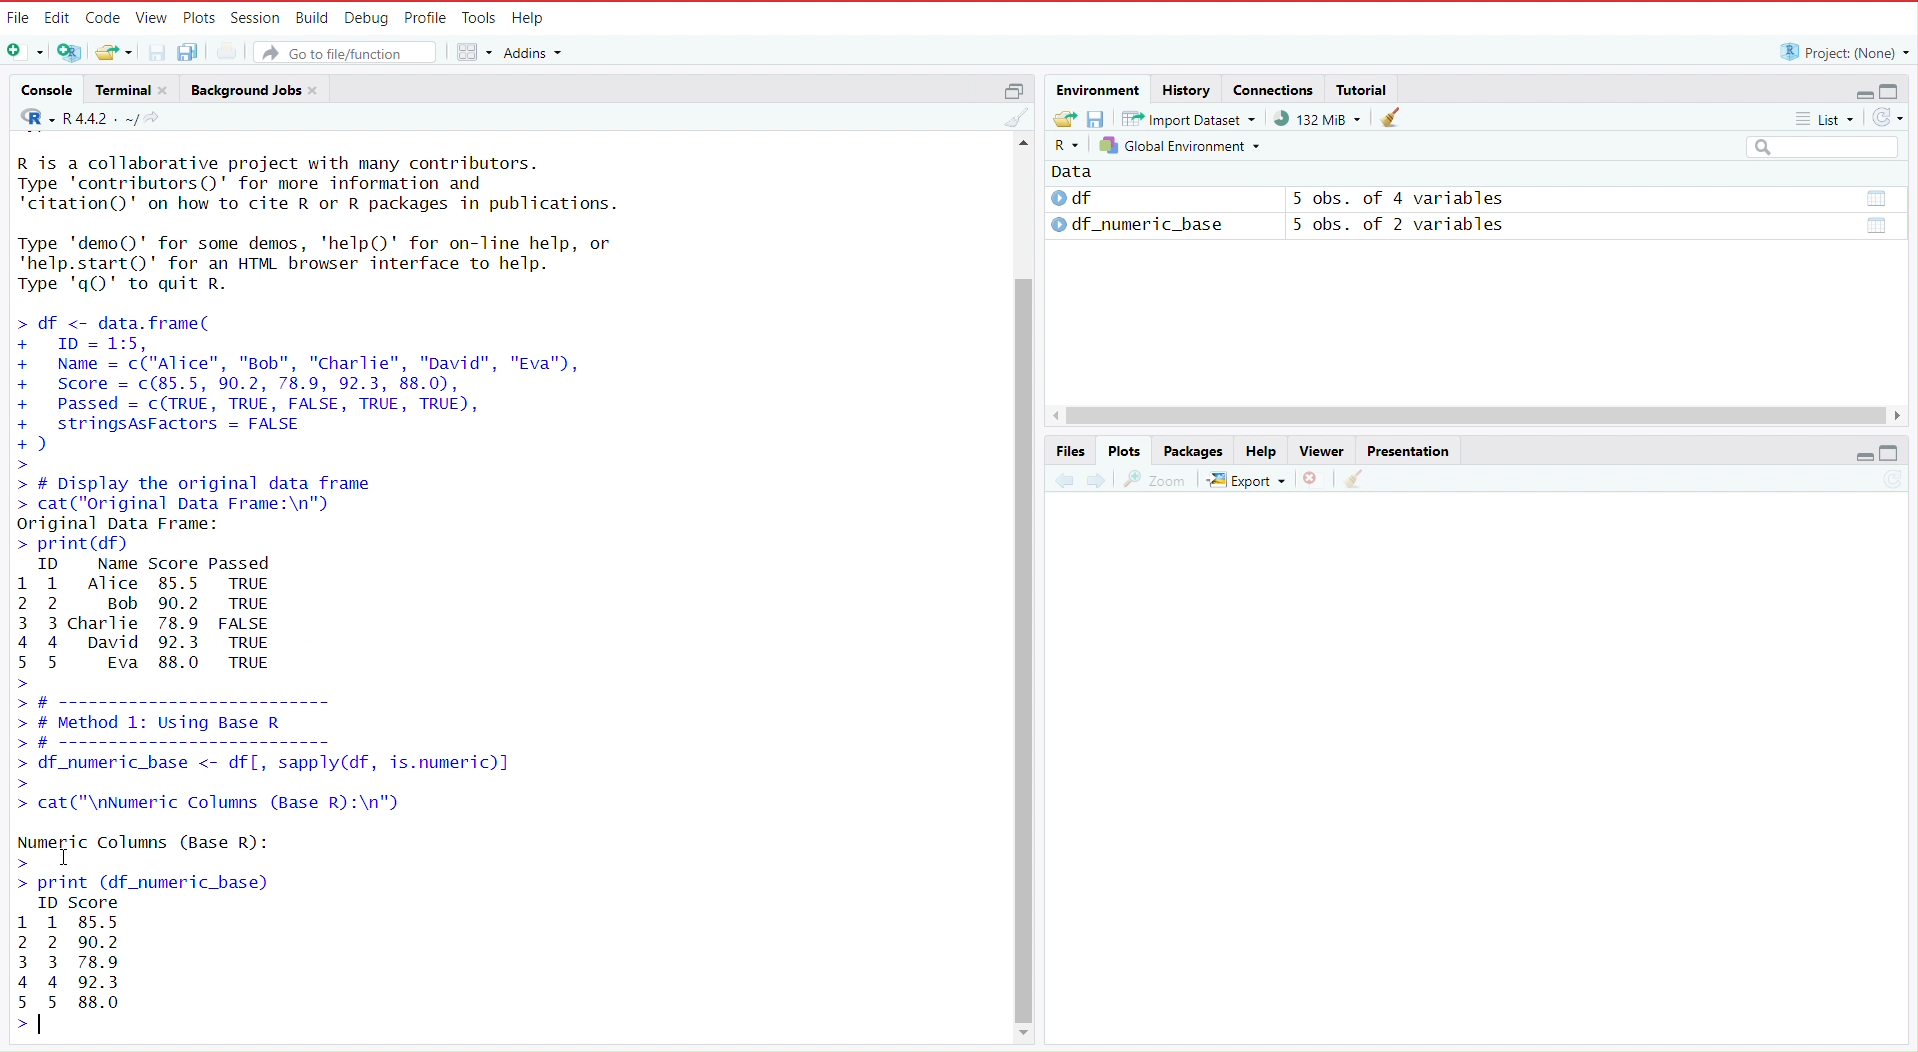  I want to click on > print(df), so click(120, 545).